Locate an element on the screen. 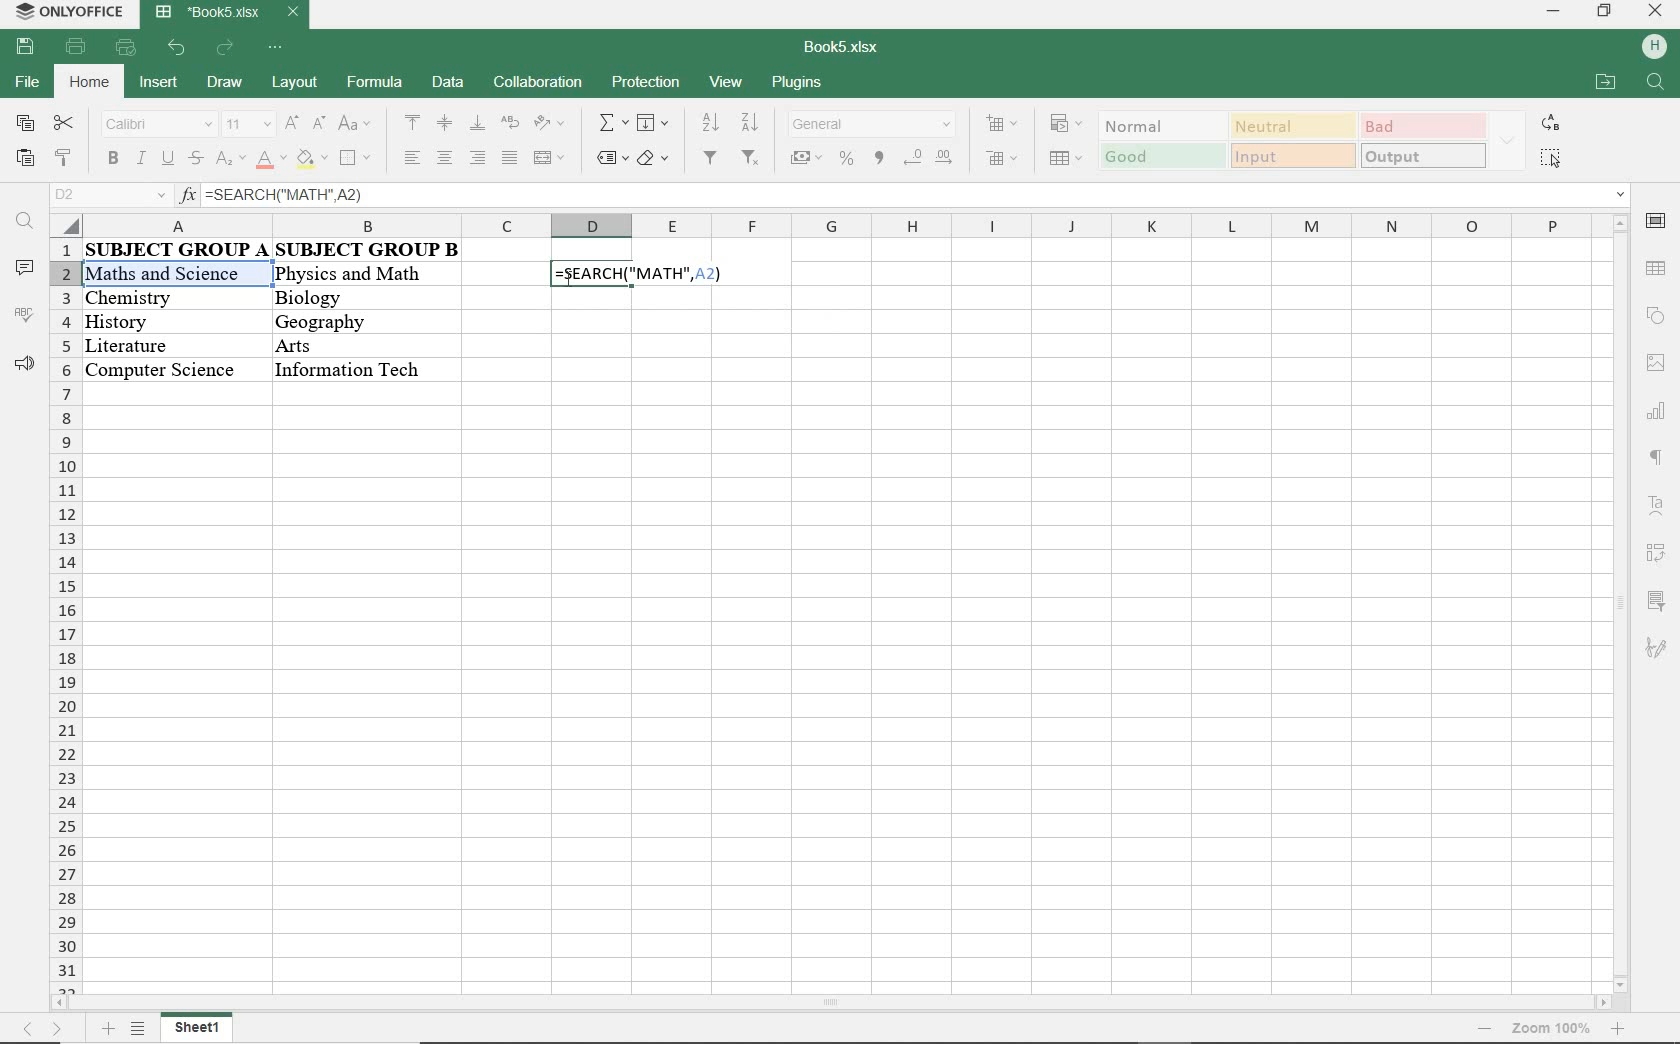 This screenshot has height=1044, width=1680. named ranges is located at coordinates (611, 158).